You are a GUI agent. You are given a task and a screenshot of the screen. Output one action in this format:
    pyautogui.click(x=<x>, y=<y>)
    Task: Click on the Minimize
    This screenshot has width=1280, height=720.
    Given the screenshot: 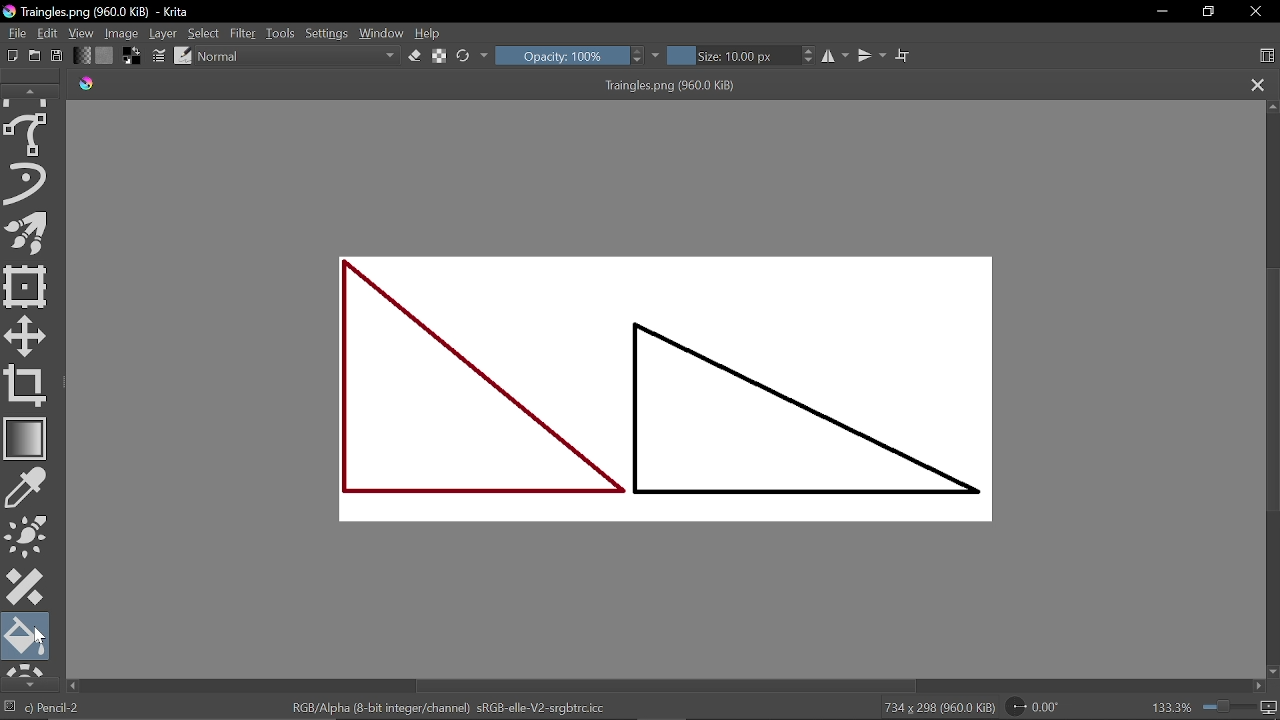 What is the action you would take?
    pyautogui.click(x=1159, y=12)
    